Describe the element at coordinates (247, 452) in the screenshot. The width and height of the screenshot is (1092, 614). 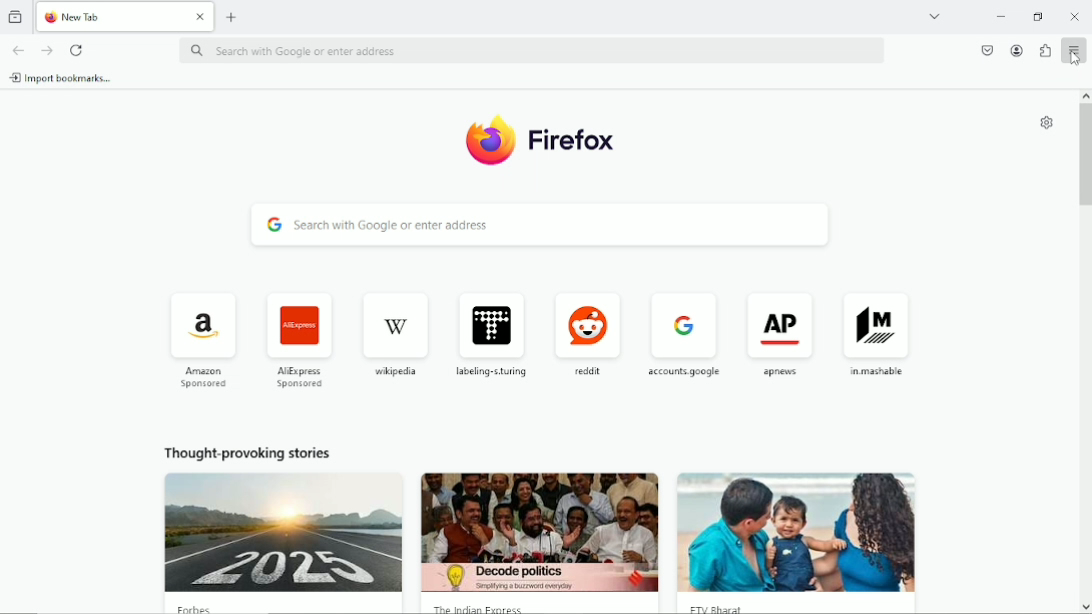
I see `thought provoking stories` at that location.